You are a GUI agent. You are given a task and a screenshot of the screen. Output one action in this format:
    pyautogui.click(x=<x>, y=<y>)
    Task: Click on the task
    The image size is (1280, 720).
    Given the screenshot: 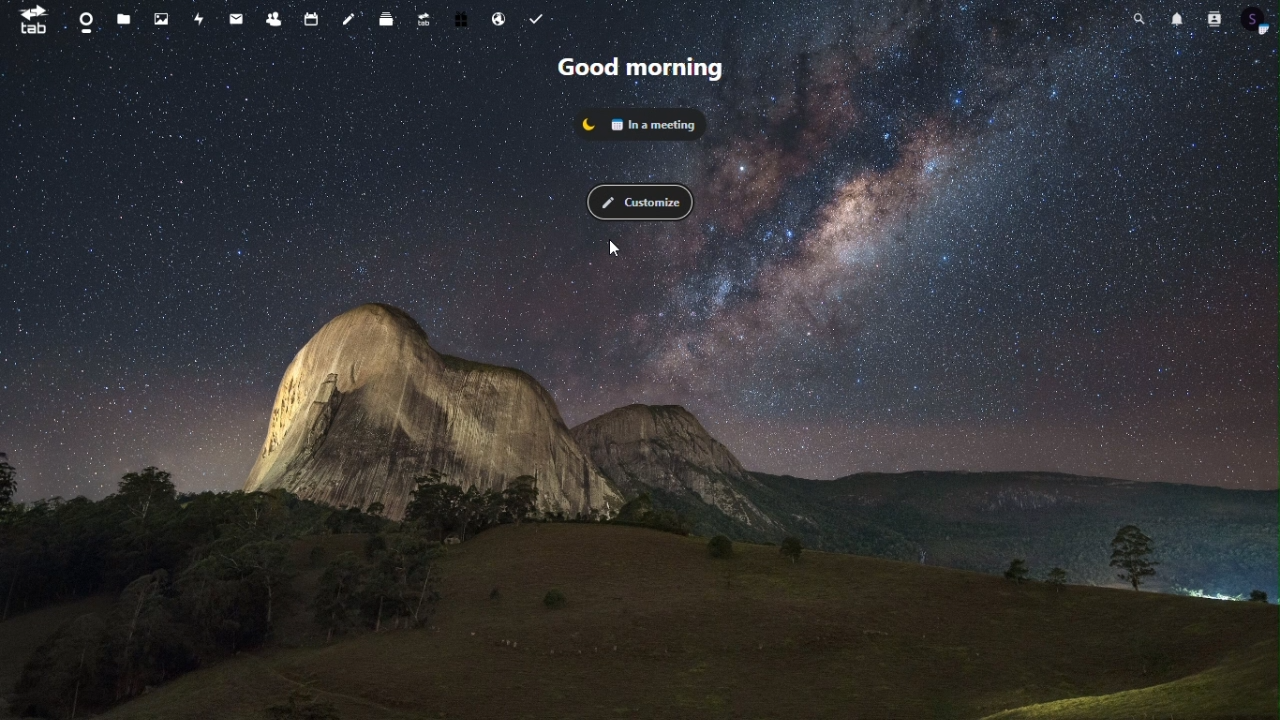 What is the action you would take?
    pyautogui.click(x=540, y=20)
    